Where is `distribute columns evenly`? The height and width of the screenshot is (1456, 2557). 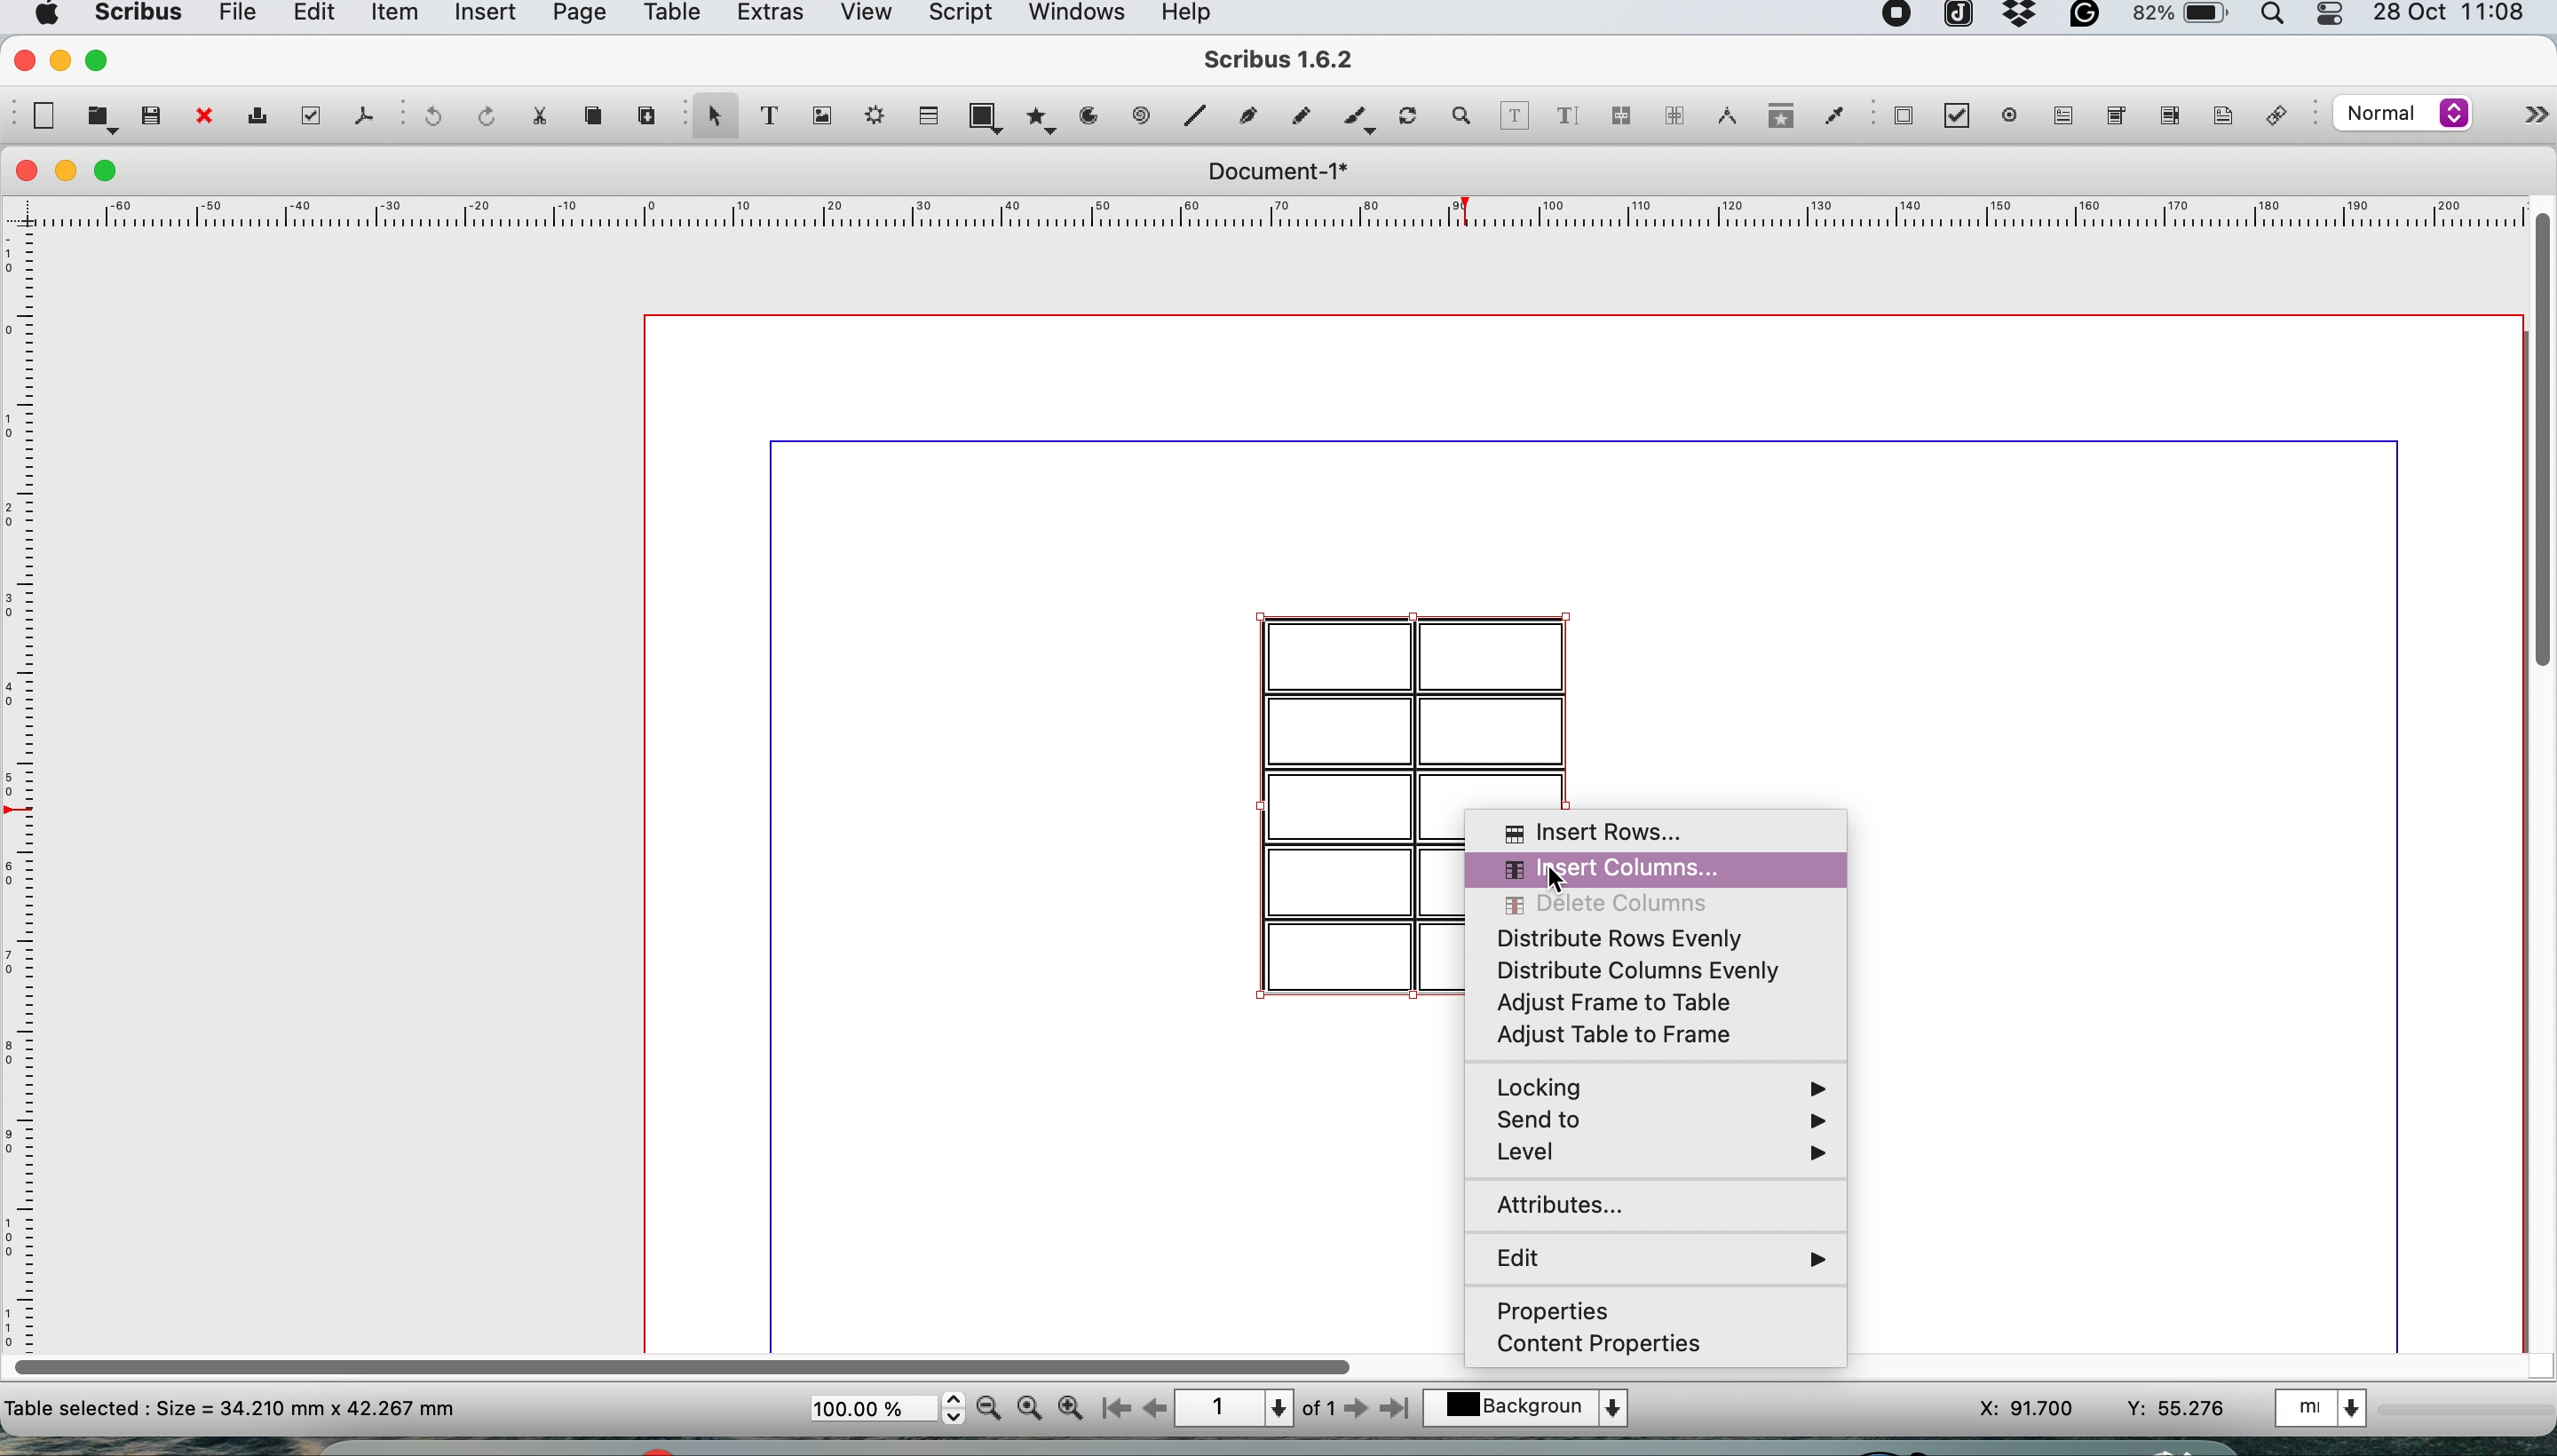
distribute columns evenly is located at coordinates (1652, 973).